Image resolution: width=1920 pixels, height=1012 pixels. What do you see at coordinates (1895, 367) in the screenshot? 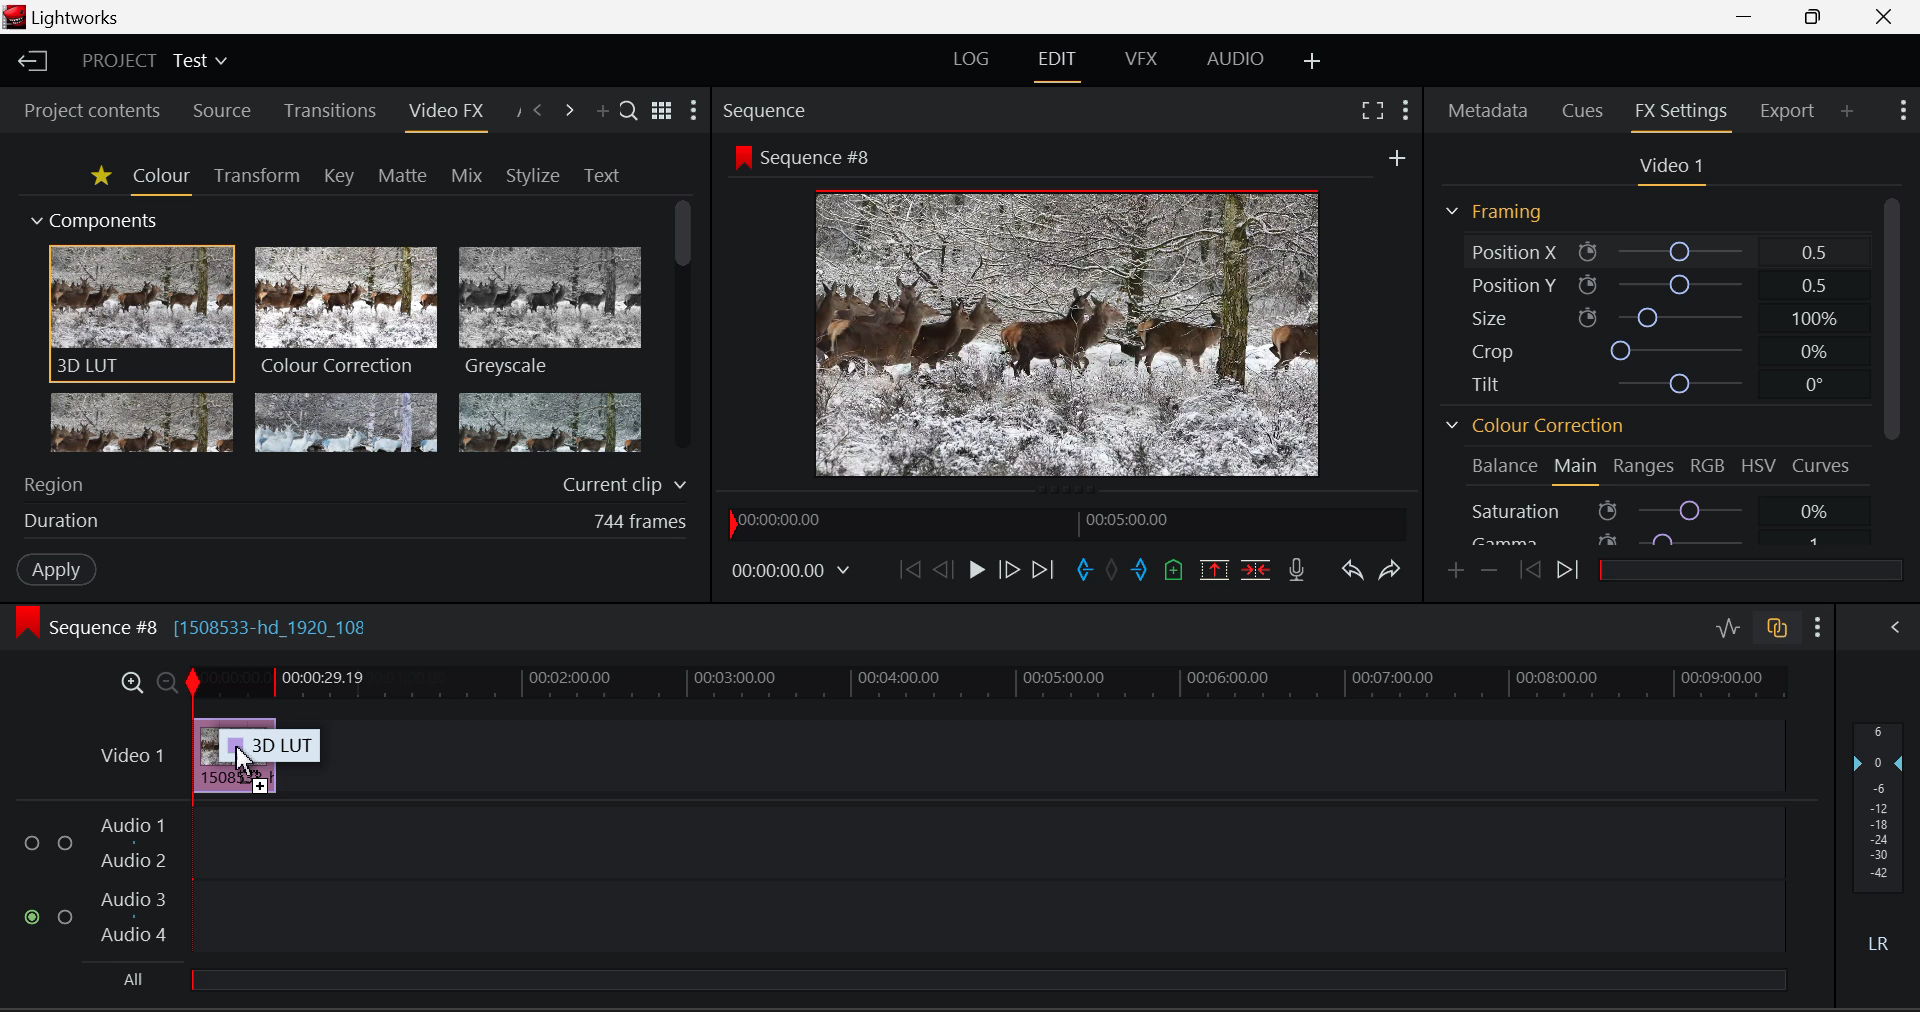
I see `Scroll Bar` at bounding box center [1895, 367].